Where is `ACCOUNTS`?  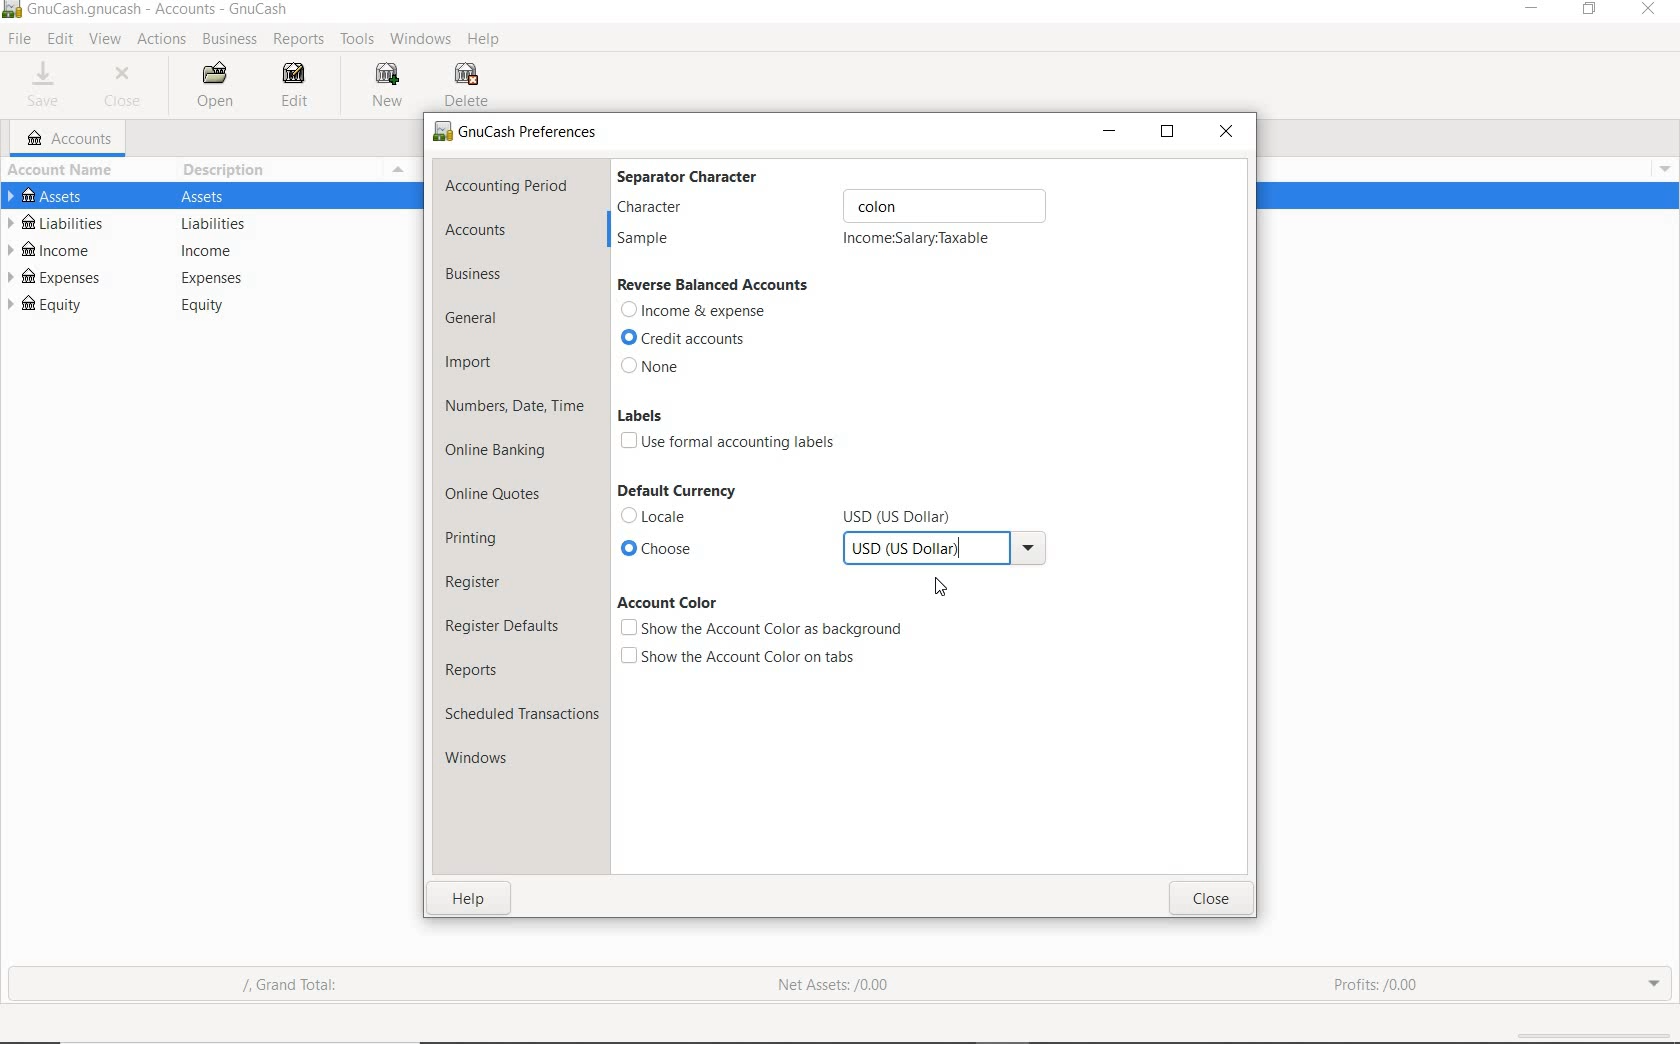 ACCOUNTS is located at coordinates (71, 139).